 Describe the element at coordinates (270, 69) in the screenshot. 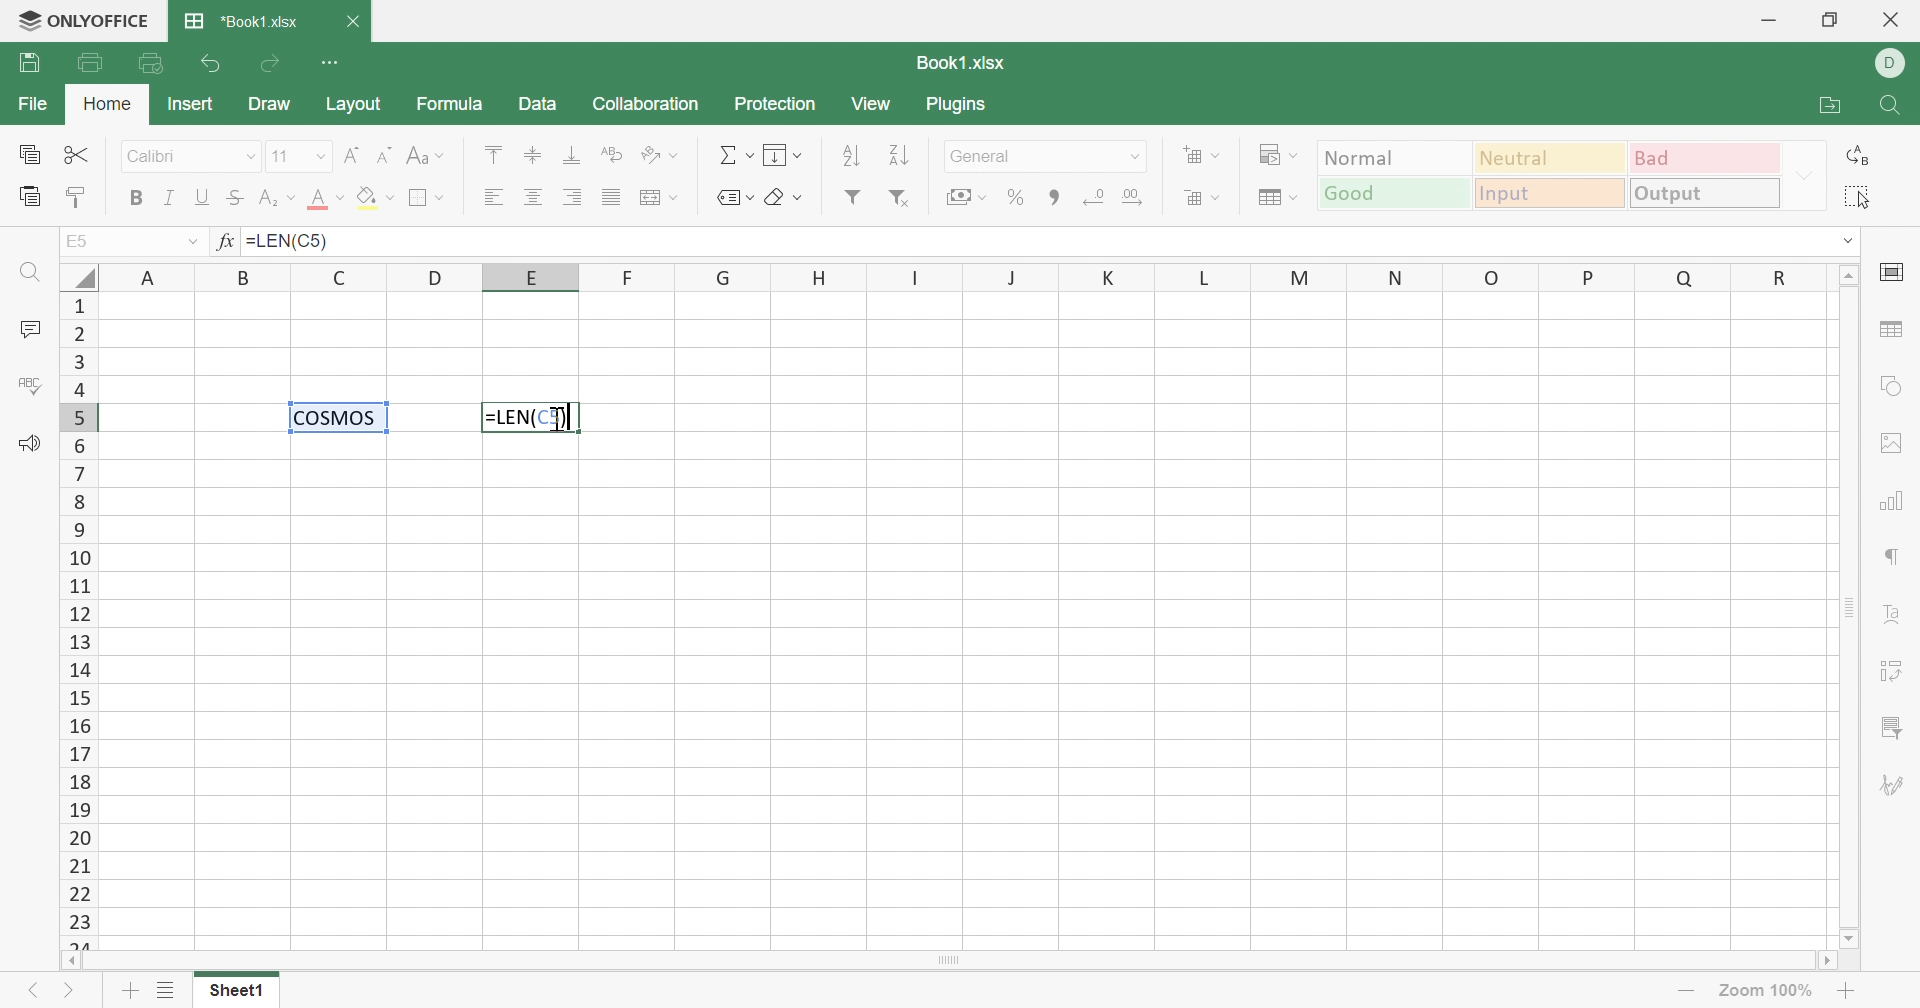

I see `Redo` at that location.